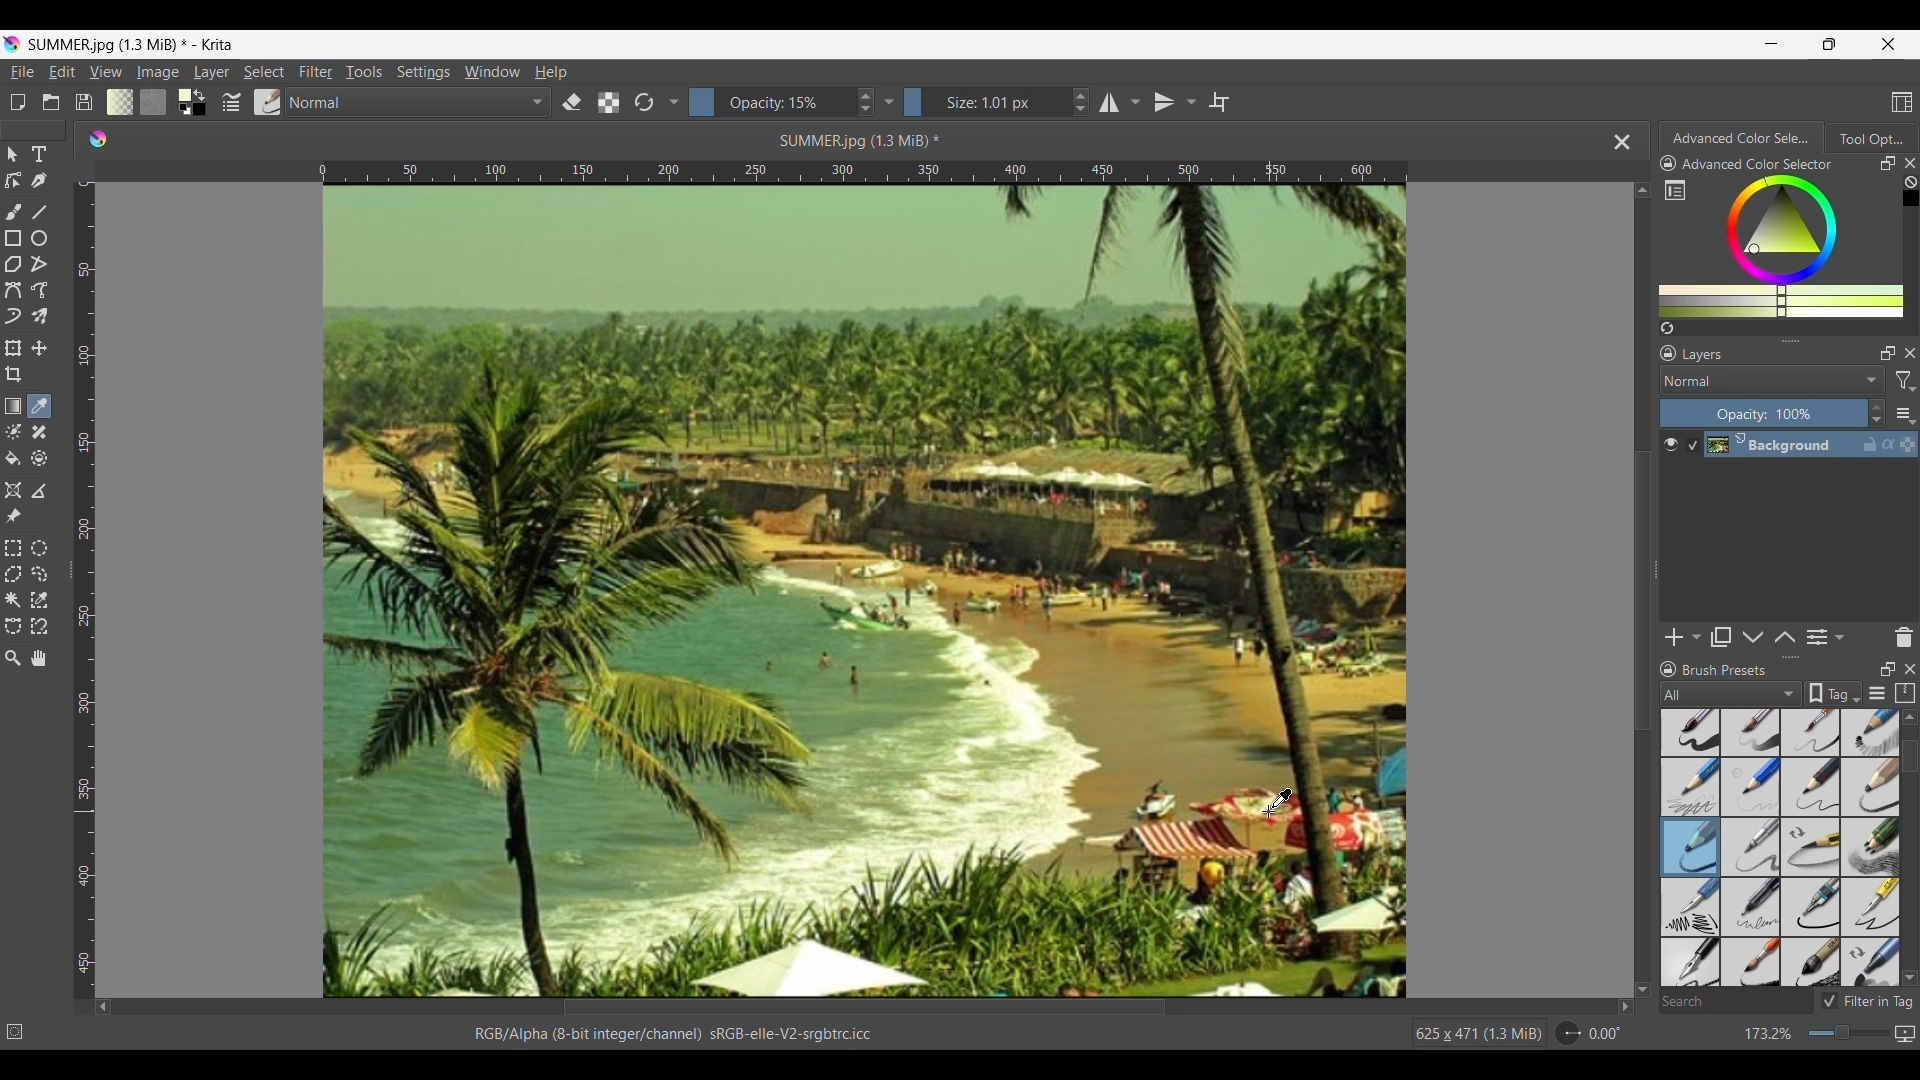 The height and width of the screenshot is (1080, 1920). Describe the element at coordinates (12, 659) in the screenshot. I see `Zoom tool` at that location.